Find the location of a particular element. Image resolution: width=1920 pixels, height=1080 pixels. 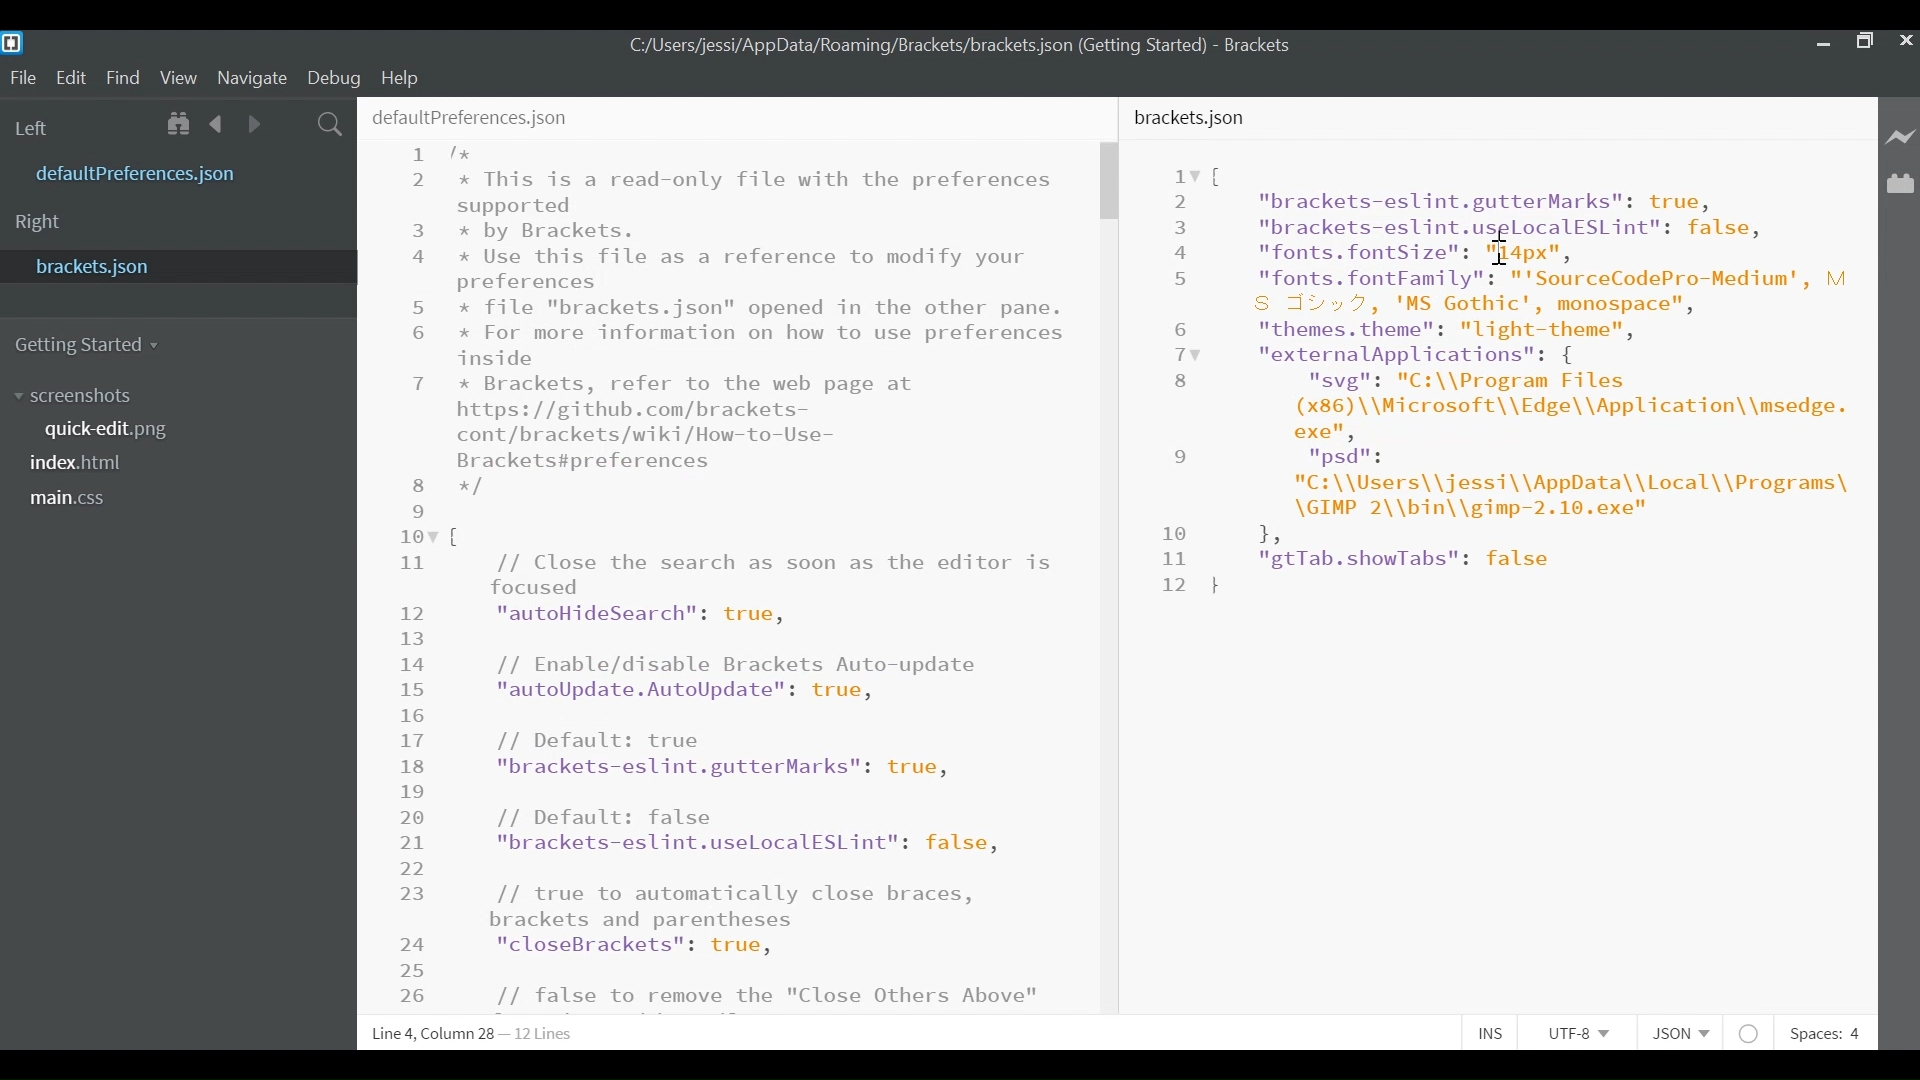

Navigate Back is located at coordinates (218, 124).